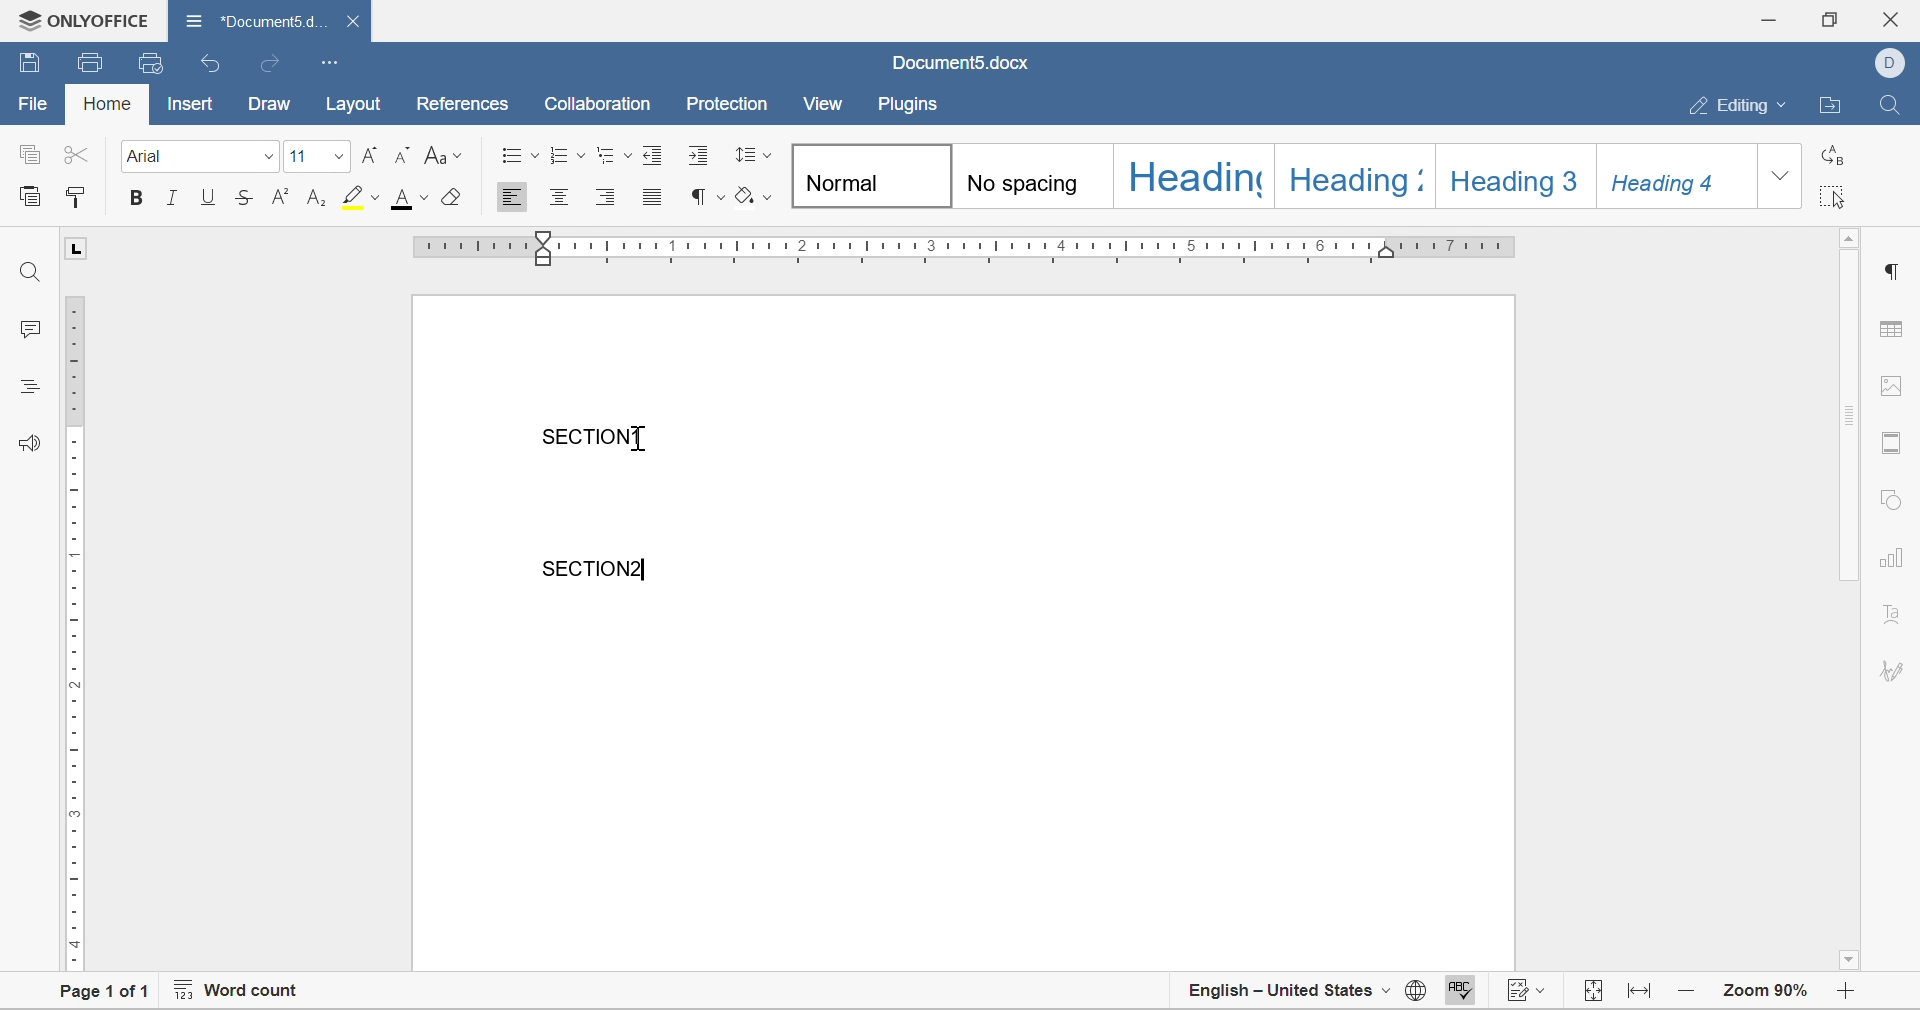 The image size is (1920, 1010). Describe the element at coordinates (1894, 560) in the screenshot. I see `chart settings` at that location.